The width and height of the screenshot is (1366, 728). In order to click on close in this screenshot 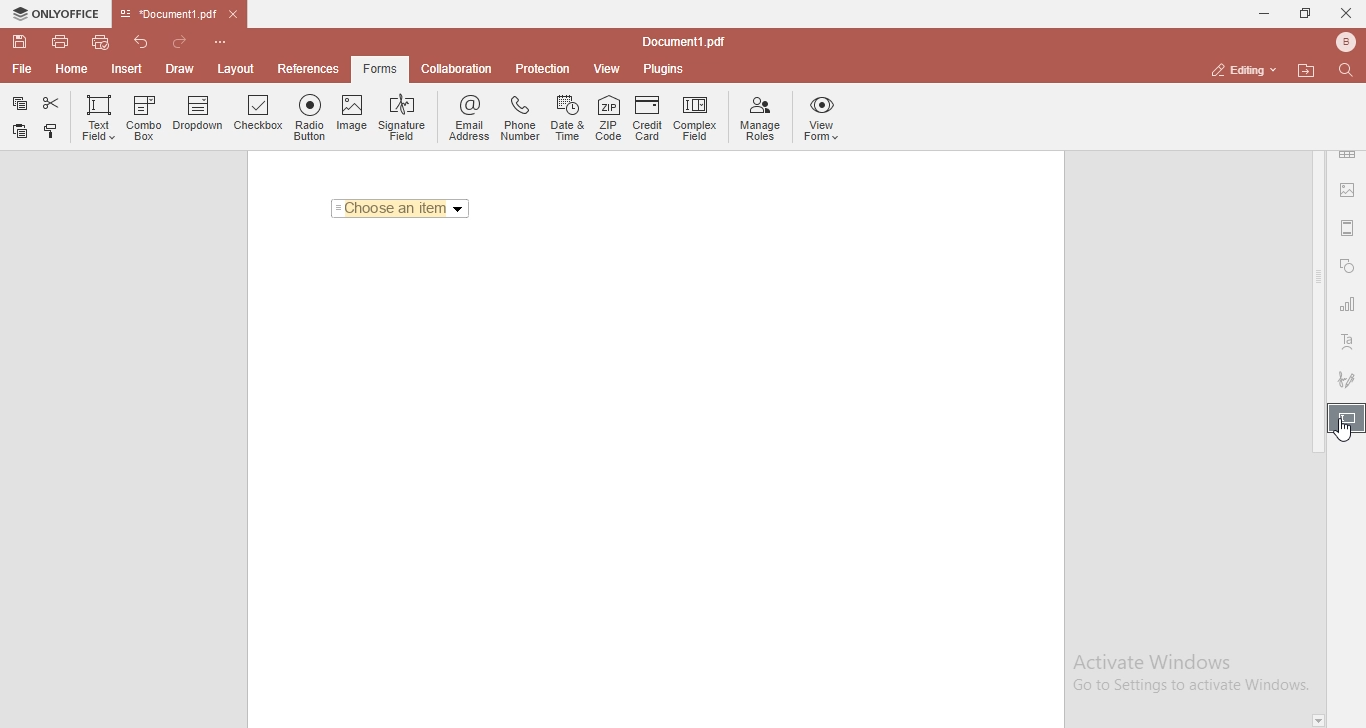, I will do `click(1346, 12)`.